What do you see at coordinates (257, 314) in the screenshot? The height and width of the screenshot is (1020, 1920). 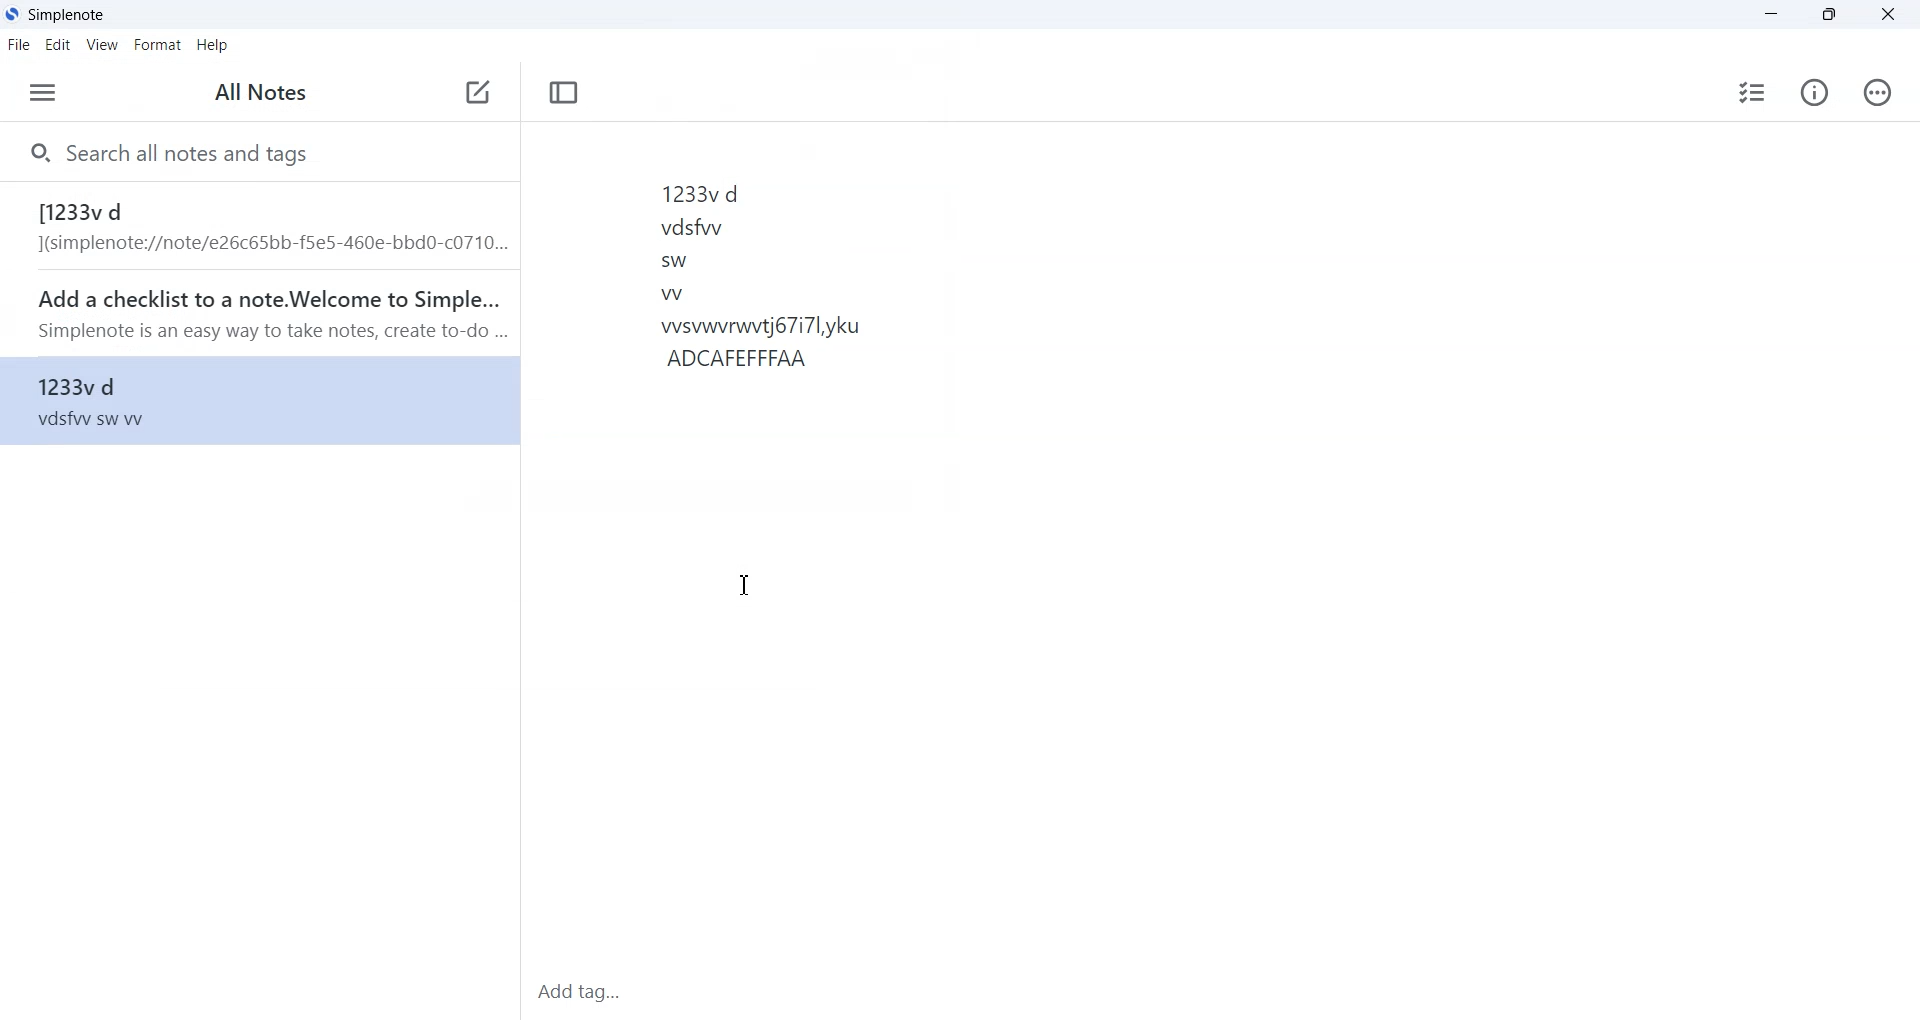 I see ` Add a checklist to a note. Welcome to Simple` at bounding box center [257, 314].